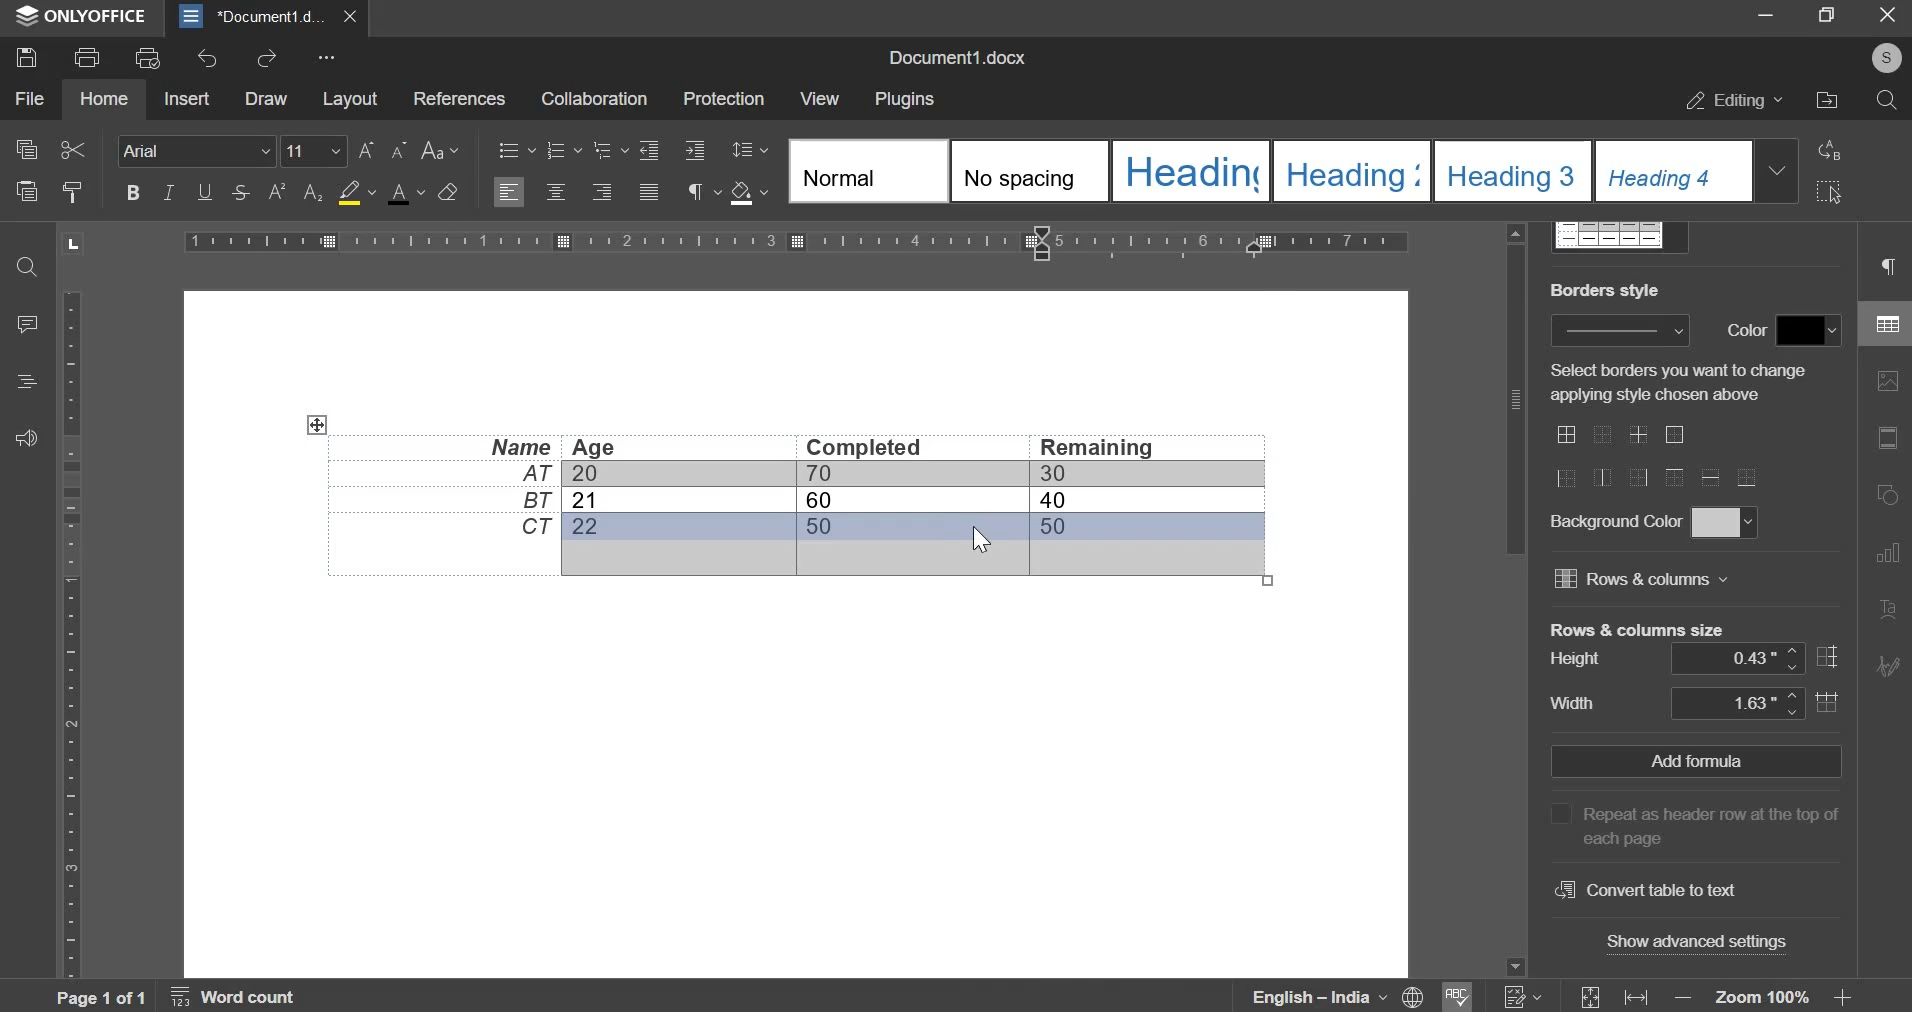 This screenshot has height=1012, width=1912. Describe the element at coordinates (558, 191) in the screenshot. I see `align center` at that location.